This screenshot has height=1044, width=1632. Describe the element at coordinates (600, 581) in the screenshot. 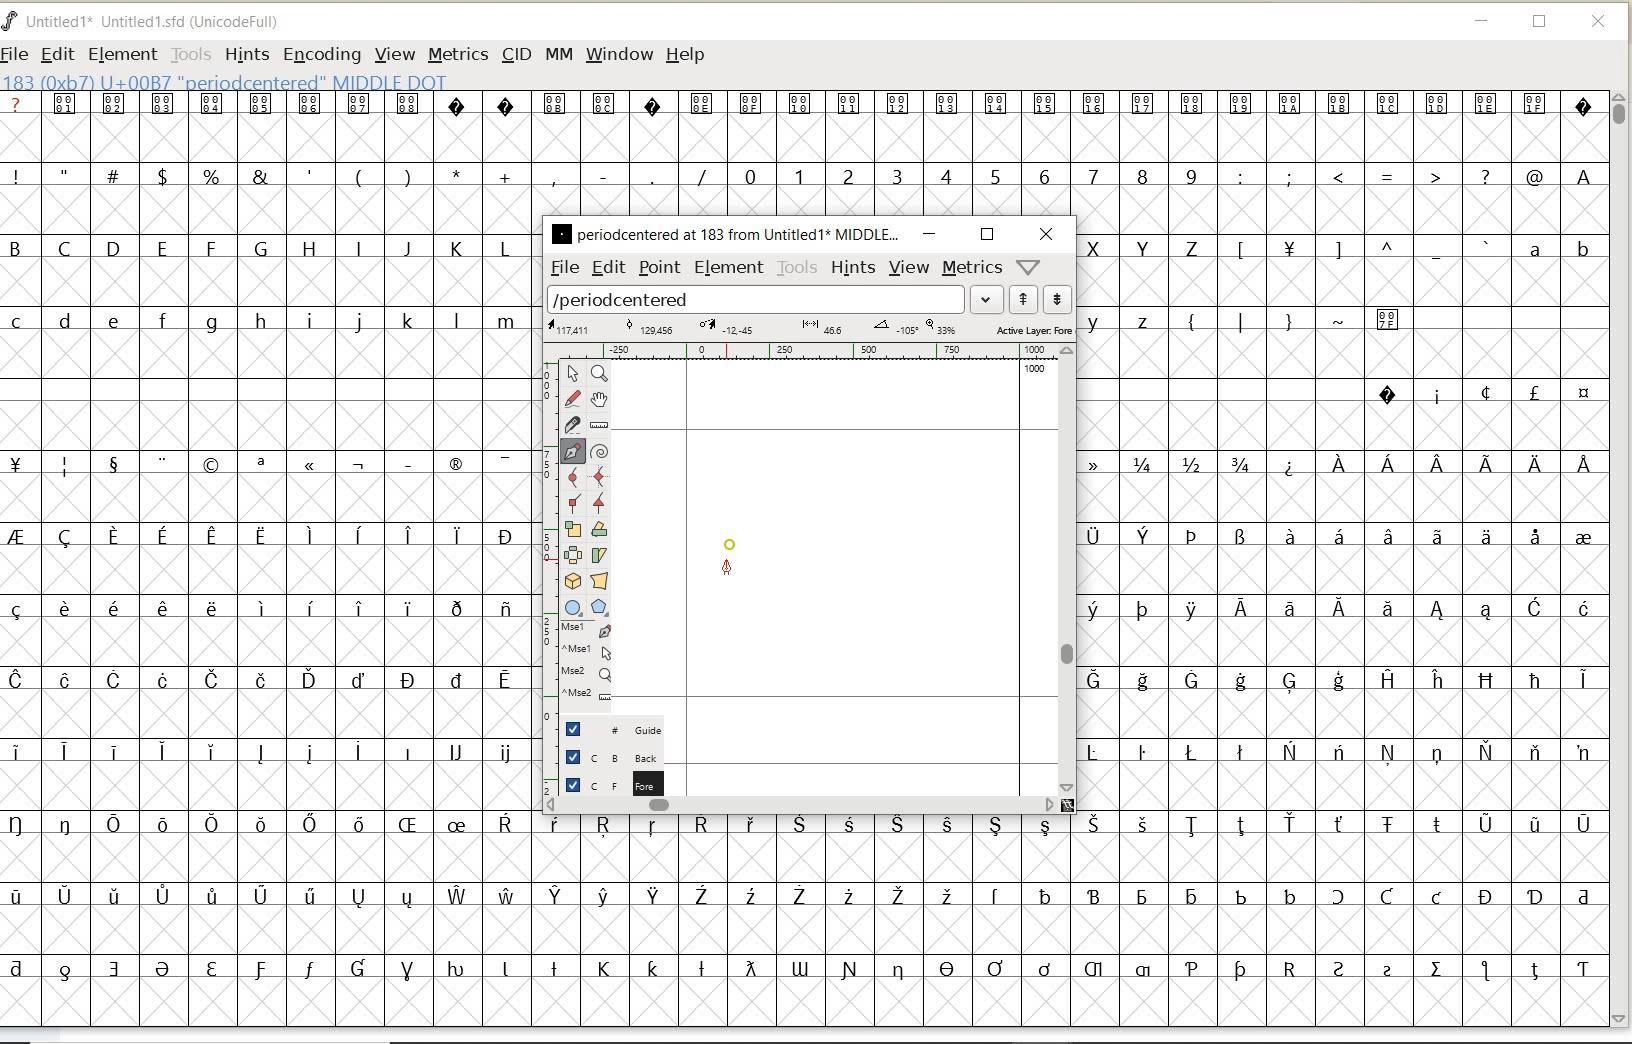

I see `perform a perspective transformation on the selection` at that location.